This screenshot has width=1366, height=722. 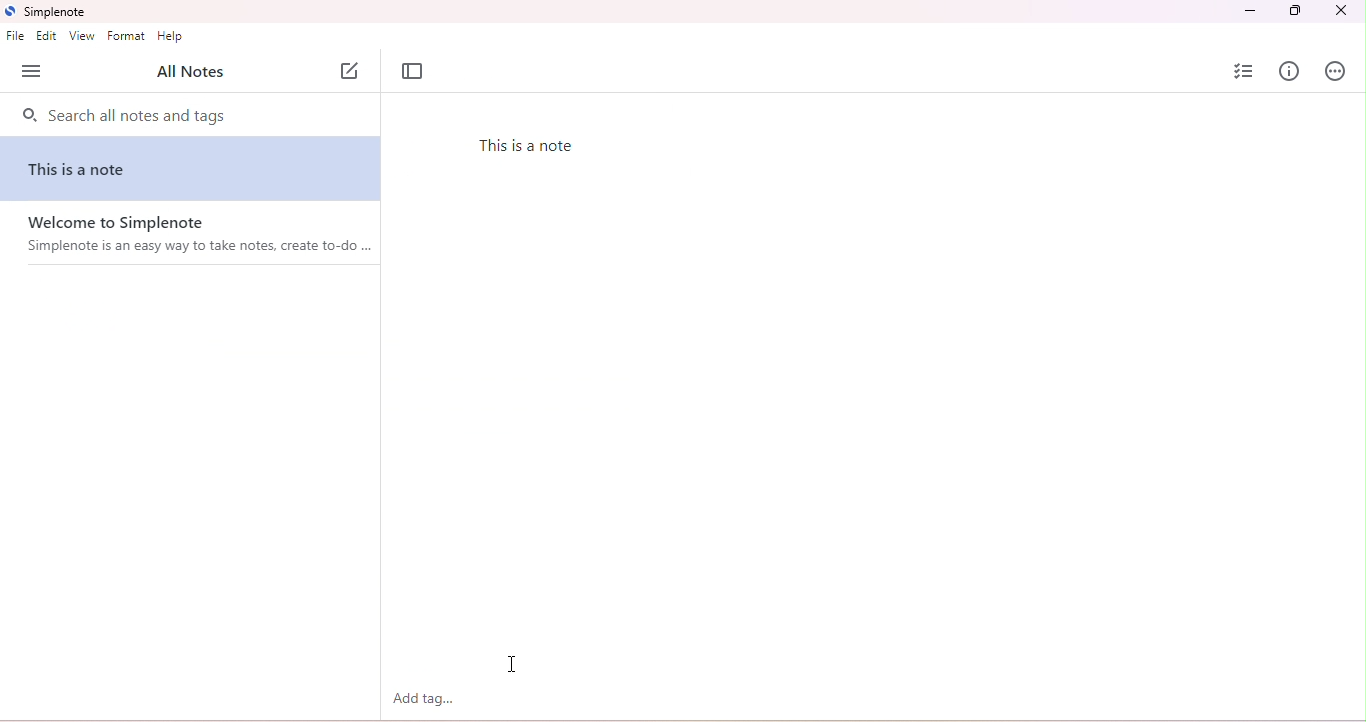 What do you see at coordinates (511, 665) in the screenshot?
I see `cursor movement` at bounding box center [511, 665].